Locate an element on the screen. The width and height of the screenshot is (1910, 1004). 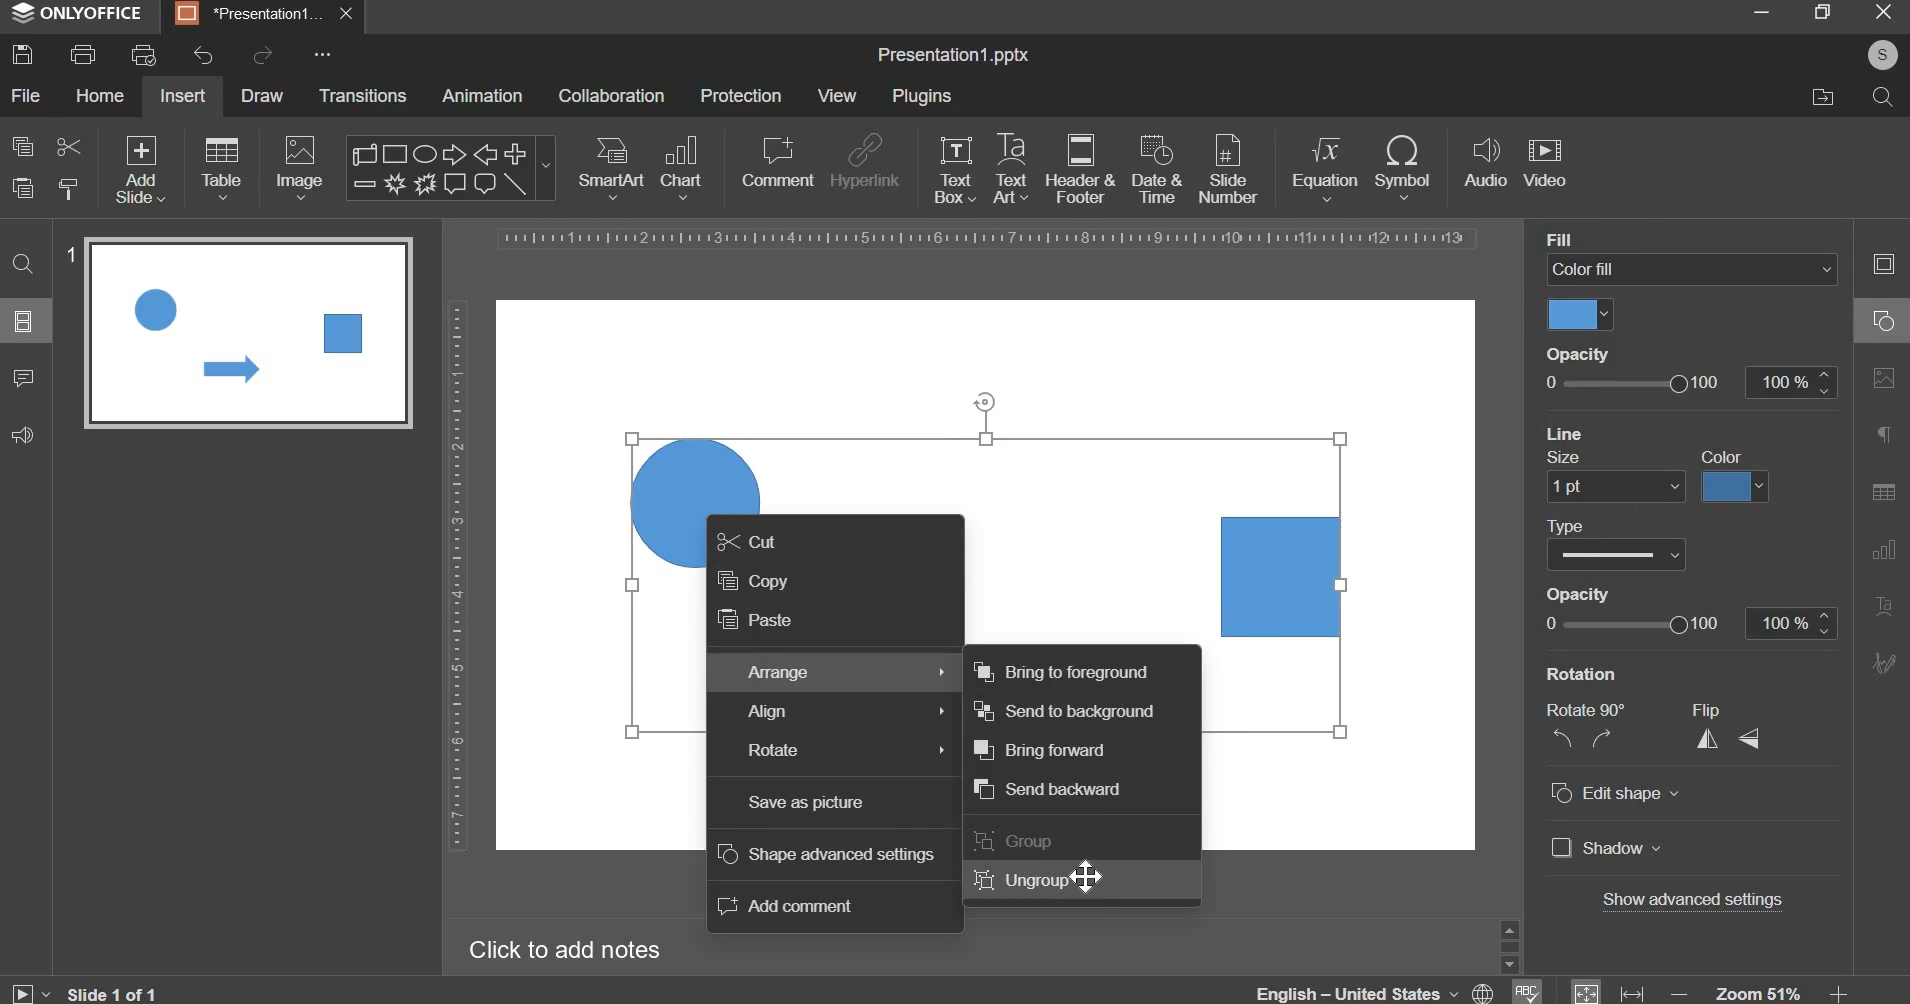
search is located at coordinates (1881, 95).